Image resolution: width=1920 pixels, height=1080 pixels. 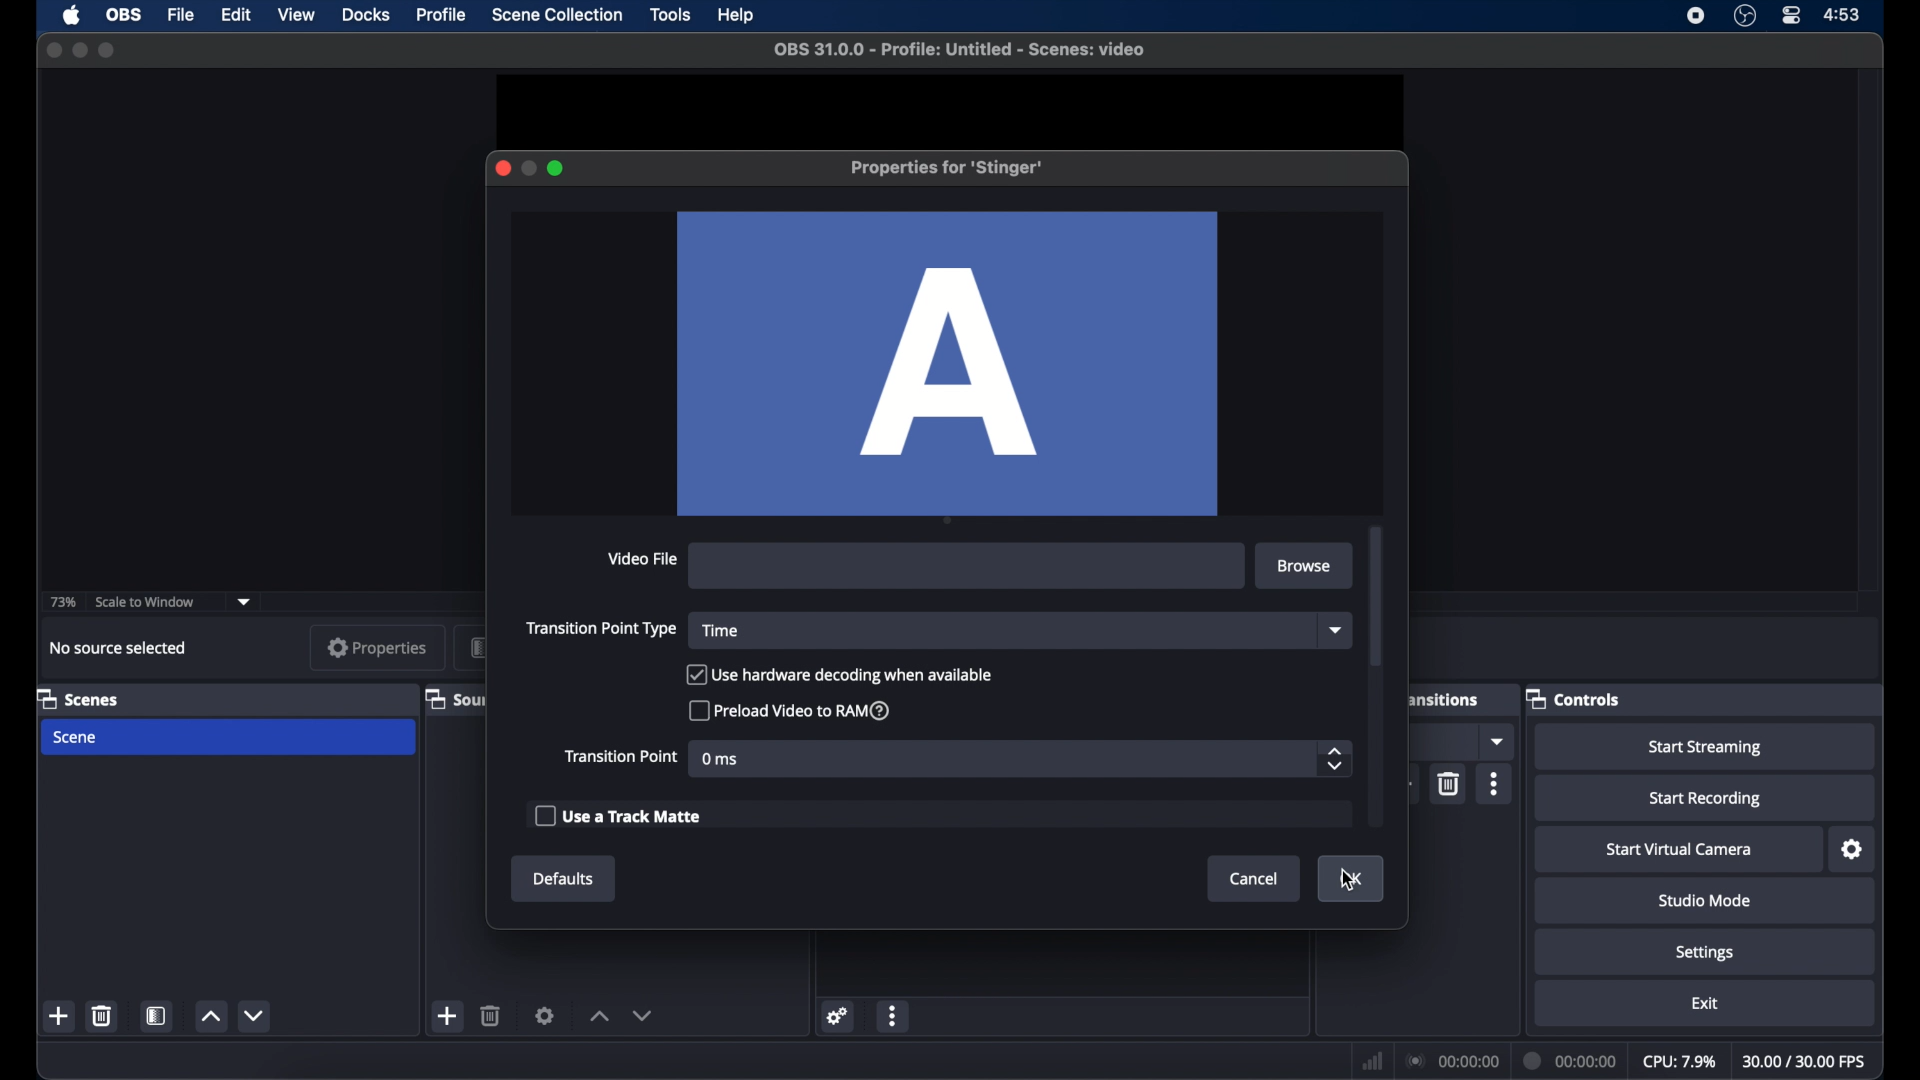 I want to click on checkbox, so click(x=841, y=674).